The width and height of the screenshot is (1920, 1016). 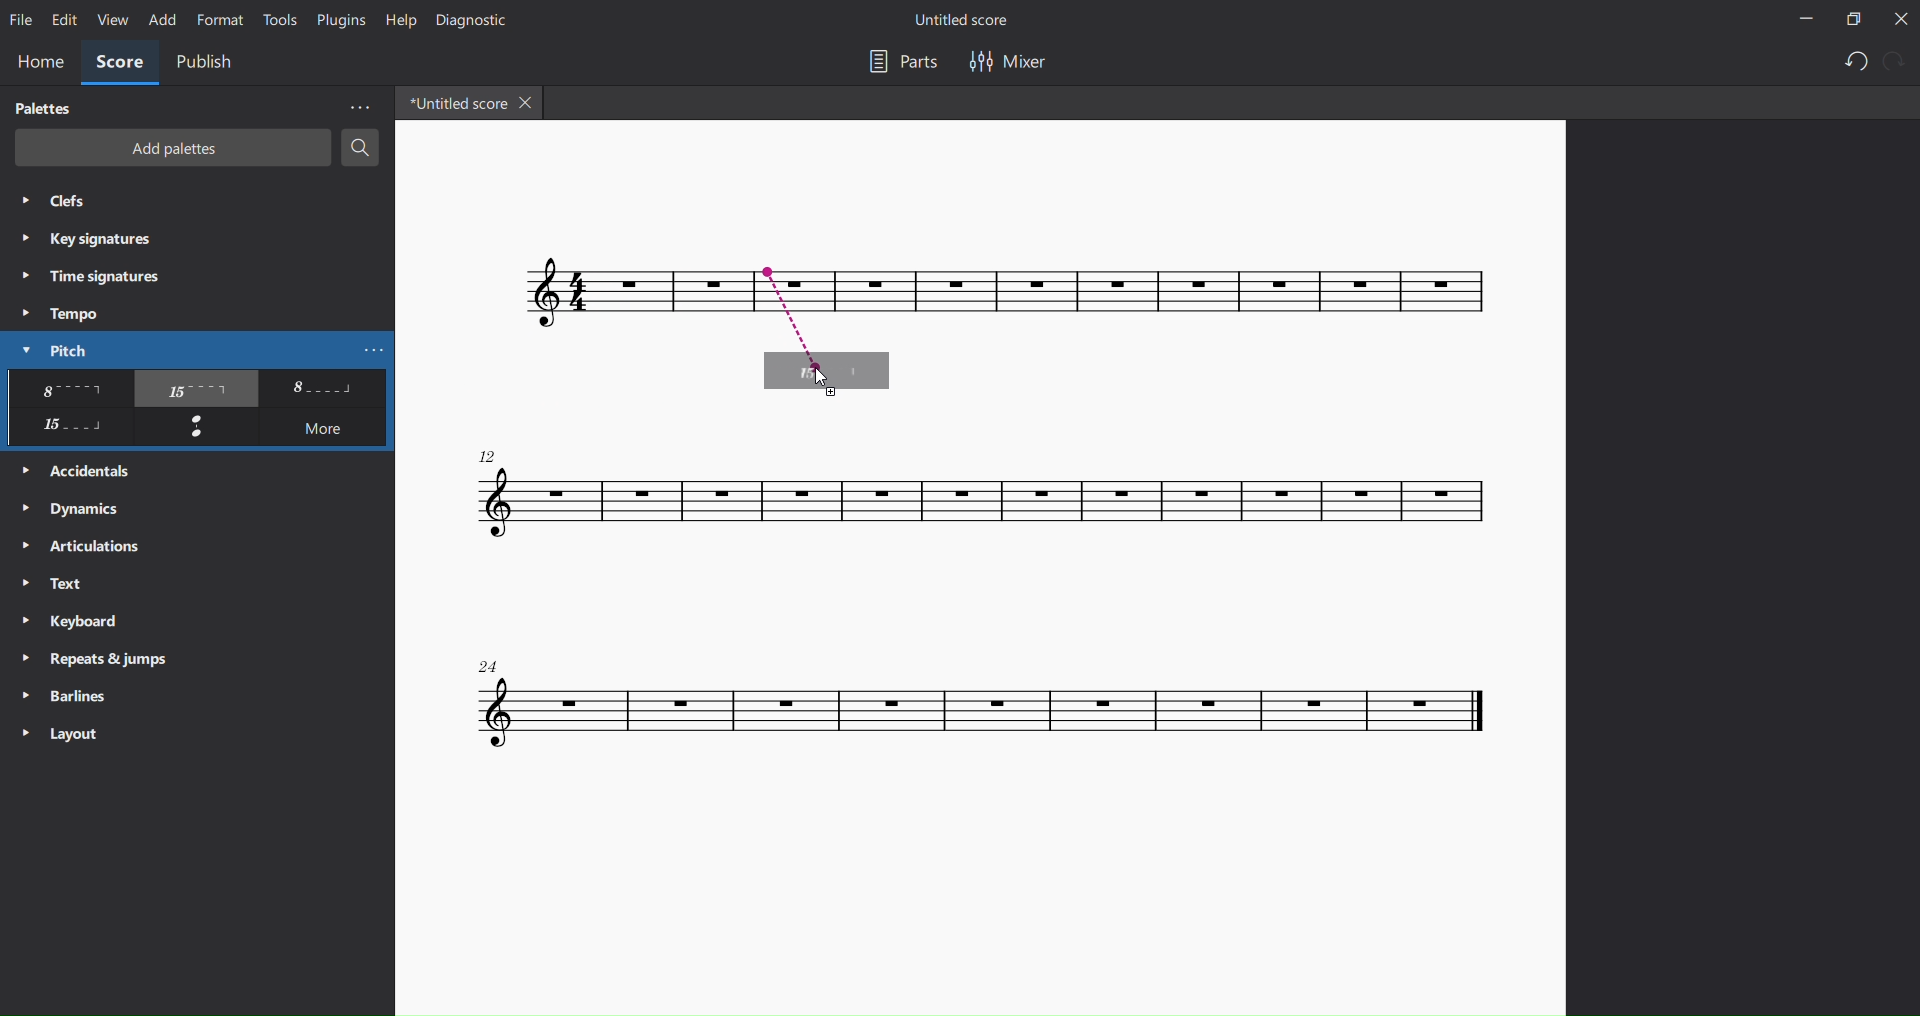 I want to click on cursor, so click(x=822, y=379).